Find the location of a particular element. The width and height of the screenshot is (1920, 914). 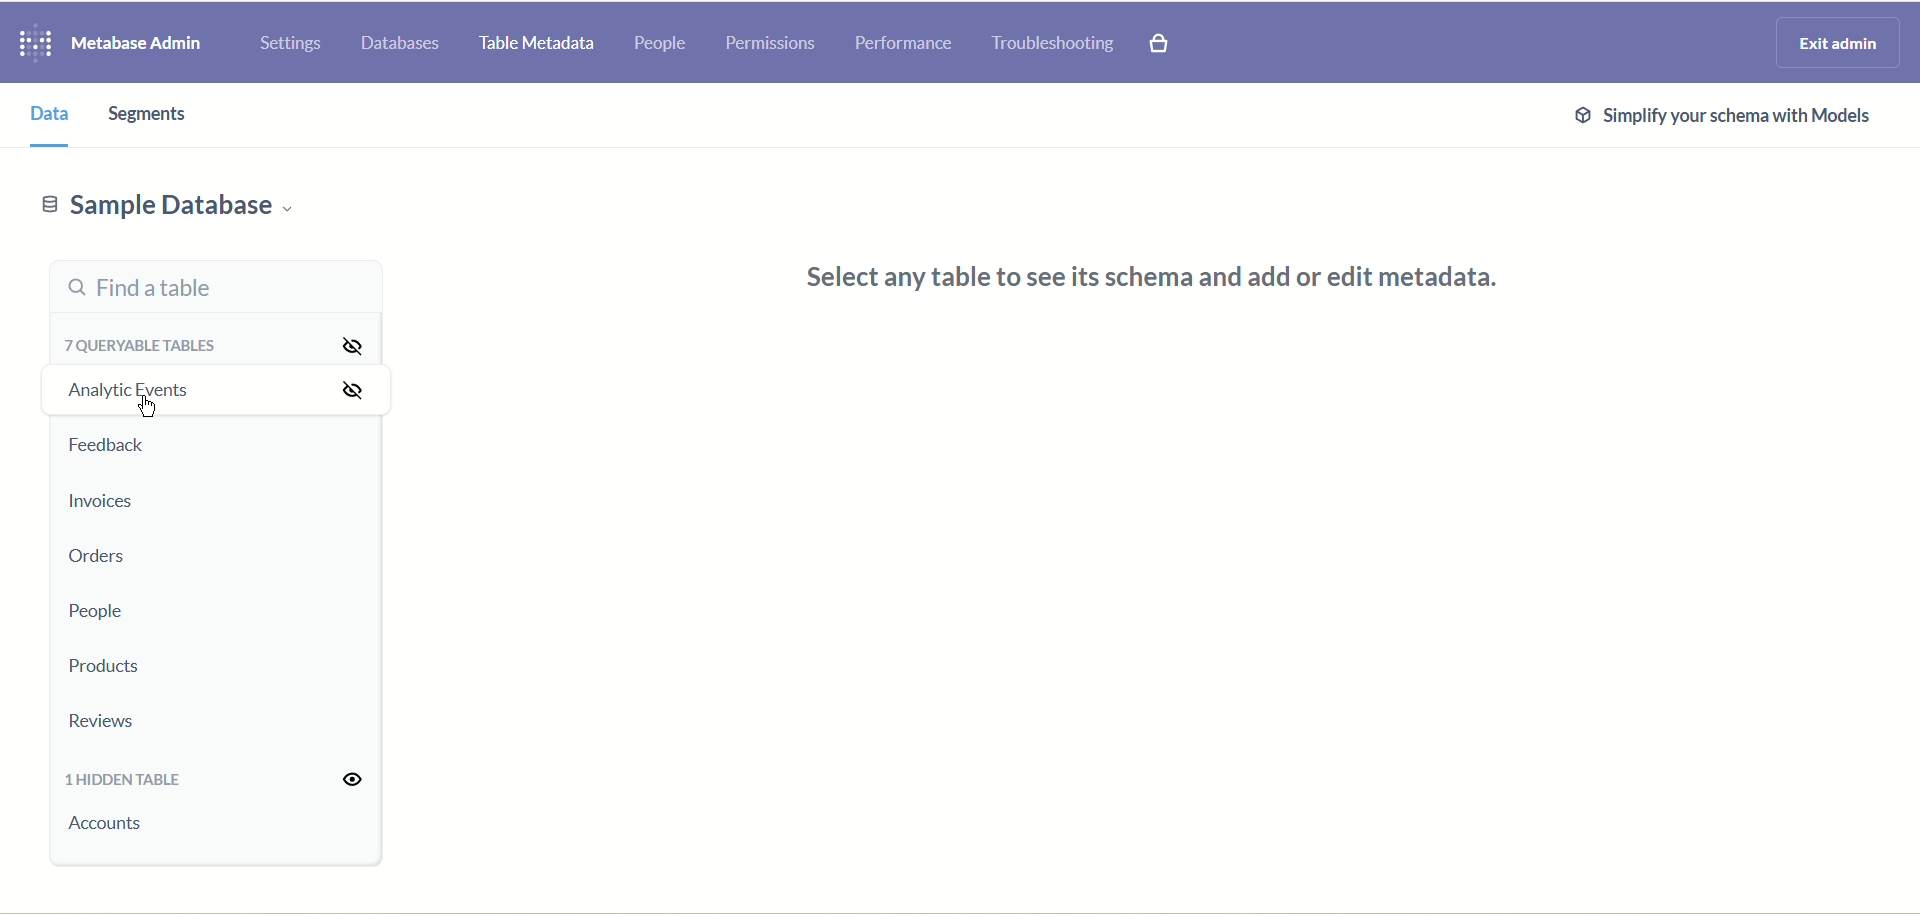

visibility is located at coordinates (341, 370).